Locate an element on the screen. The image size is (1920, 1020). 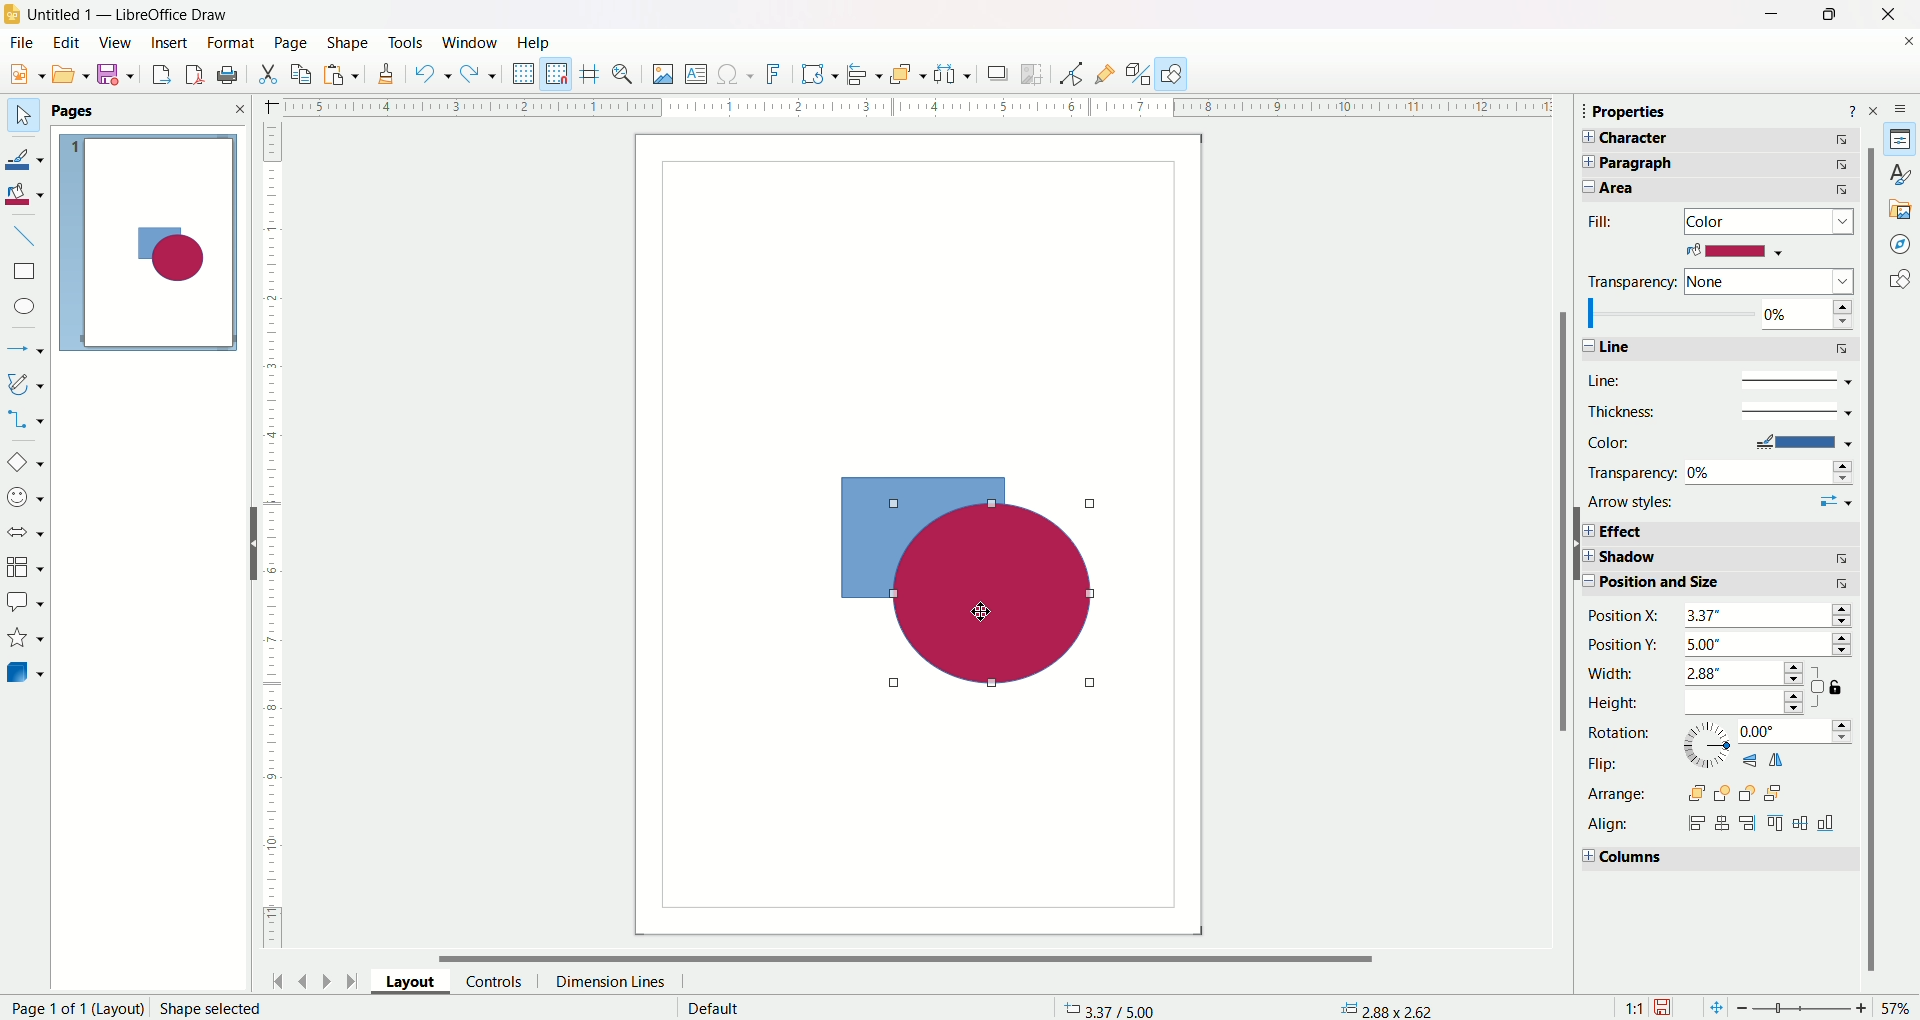
gallery is located at coordinates (1898, 207).